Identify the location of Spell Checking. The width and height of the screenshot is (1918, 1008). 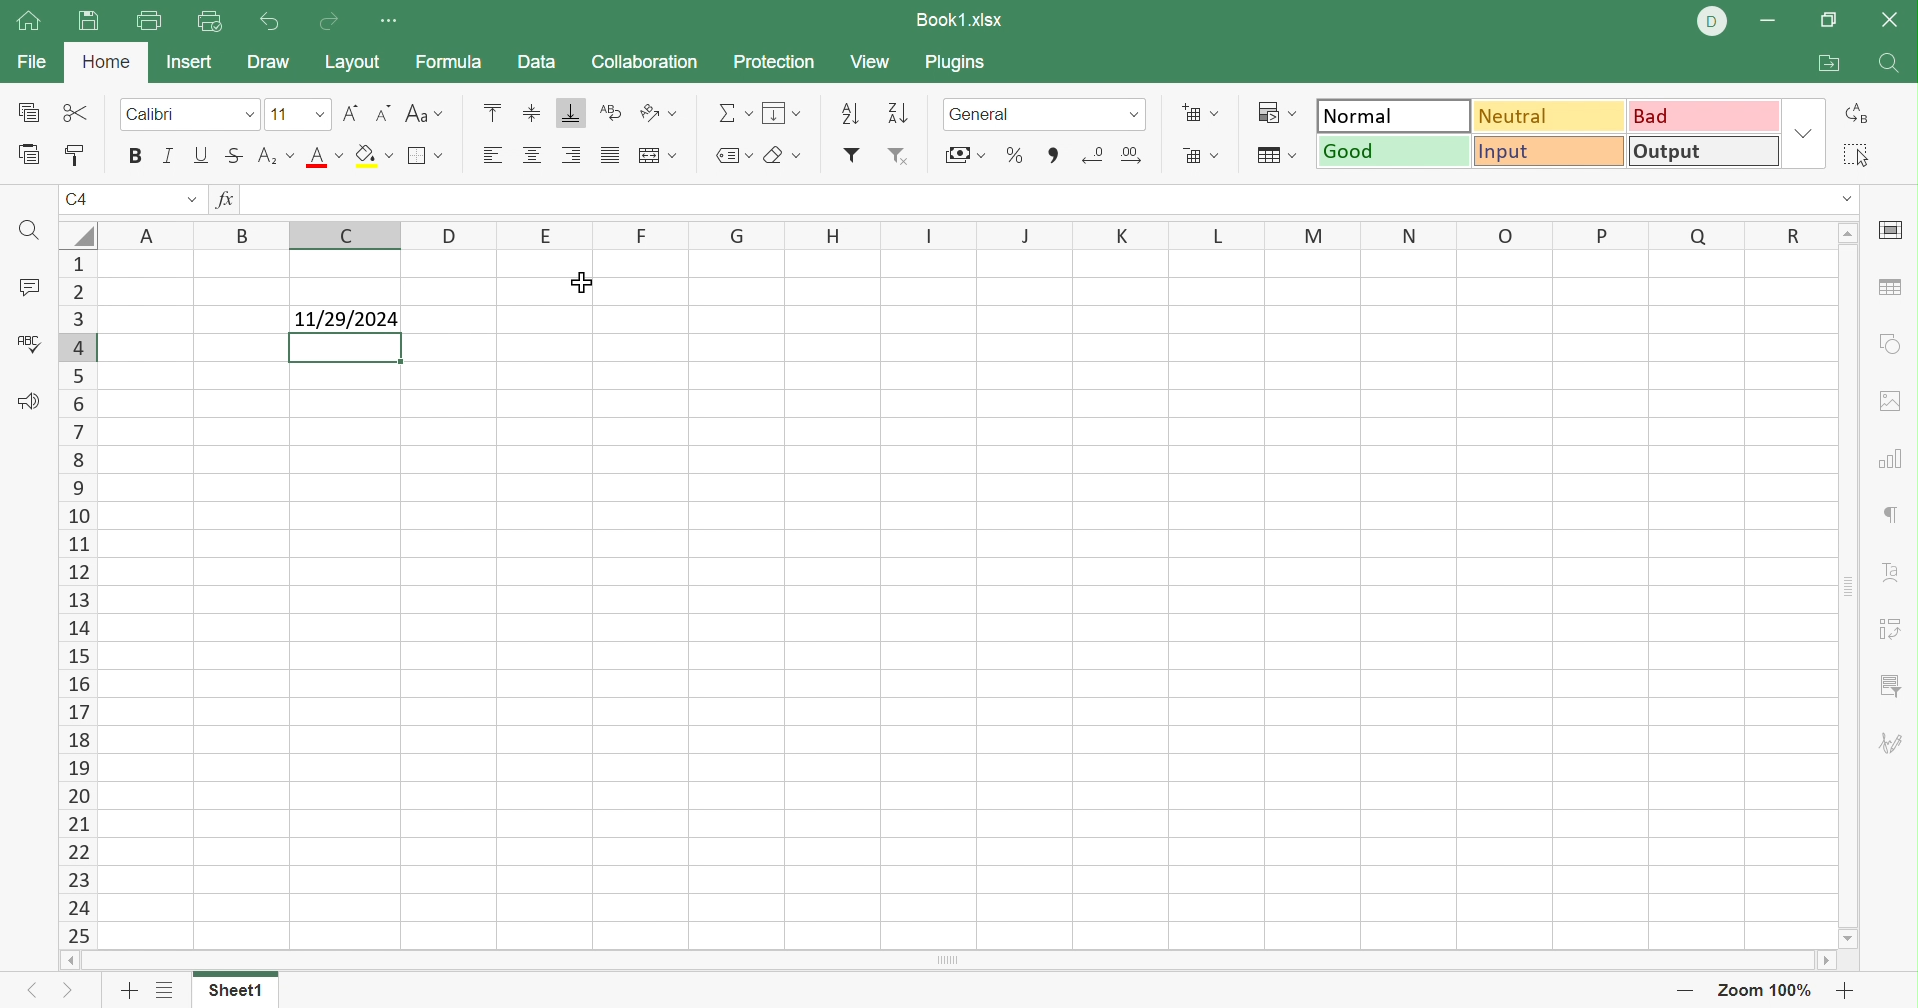
(31, 348).